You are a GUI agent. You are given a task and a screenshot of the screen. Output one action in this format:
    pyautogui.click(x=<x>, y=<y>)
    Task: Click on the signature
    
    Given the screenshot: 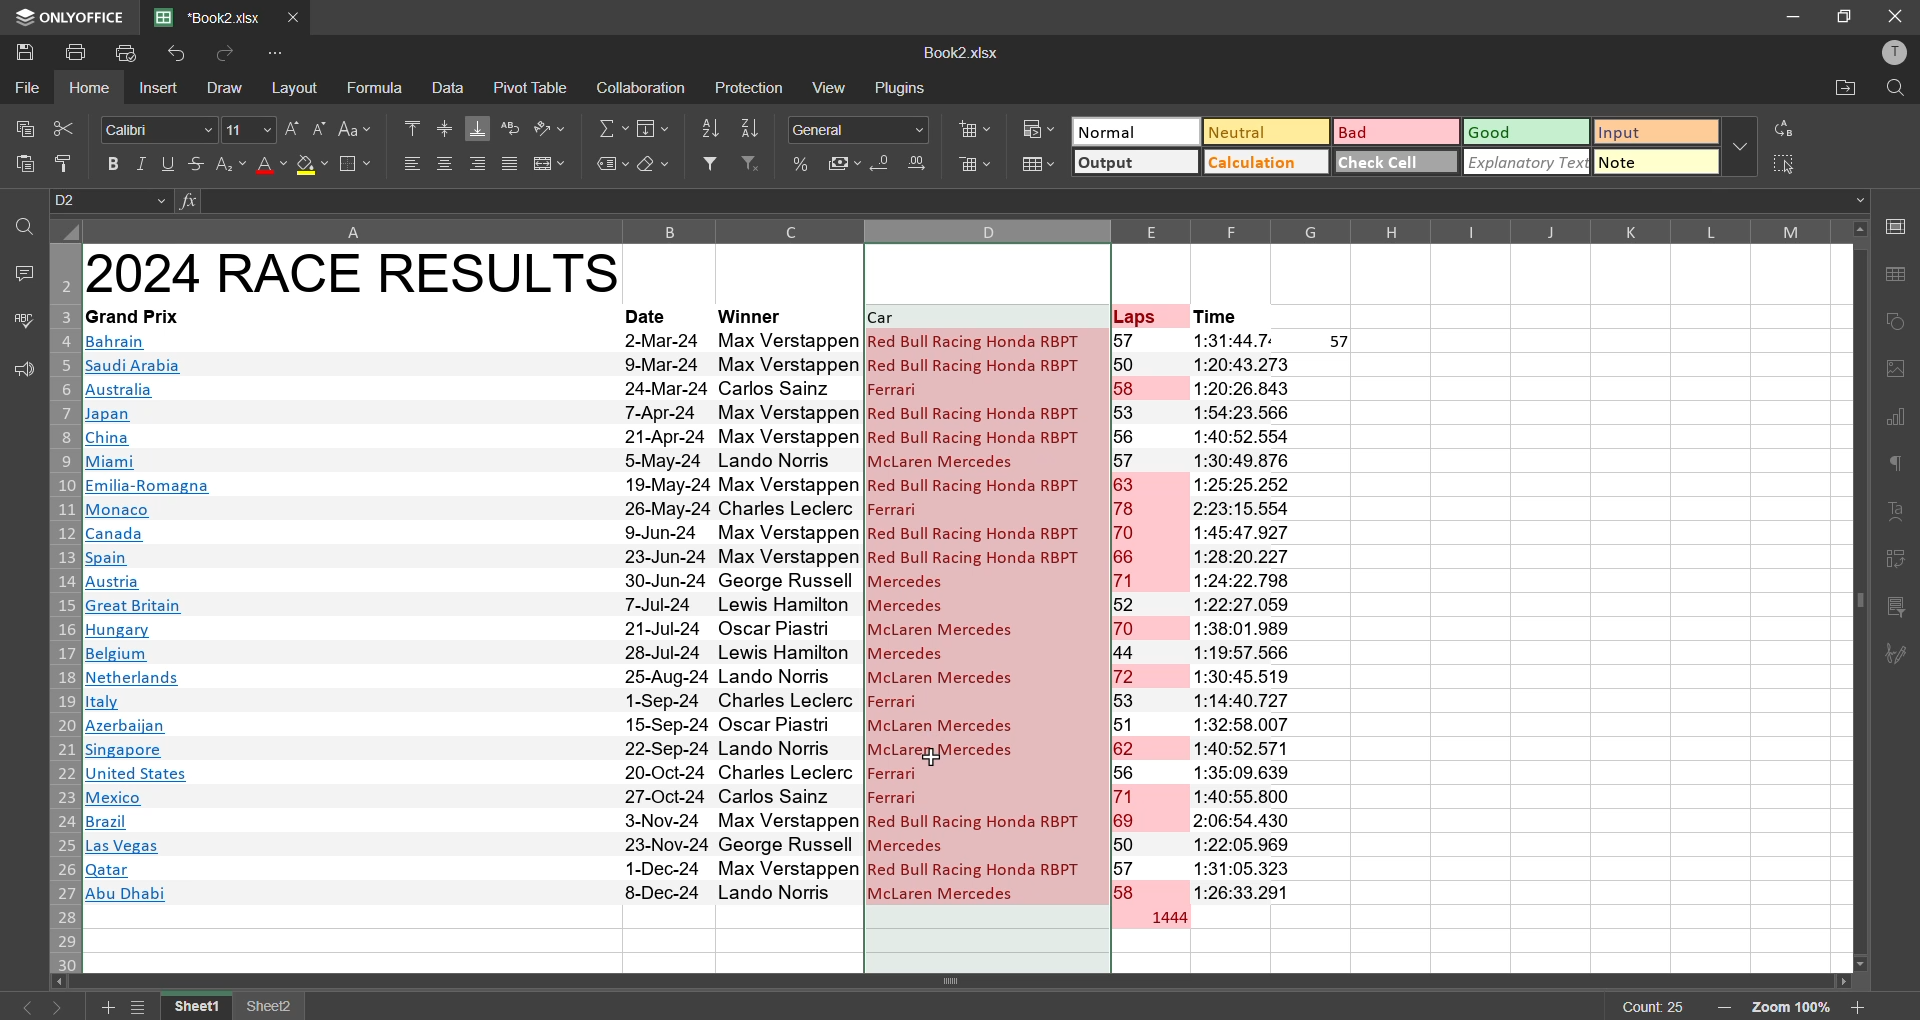 What is the action you would take?
    pyautogui.click(x=1897, y=655)
    